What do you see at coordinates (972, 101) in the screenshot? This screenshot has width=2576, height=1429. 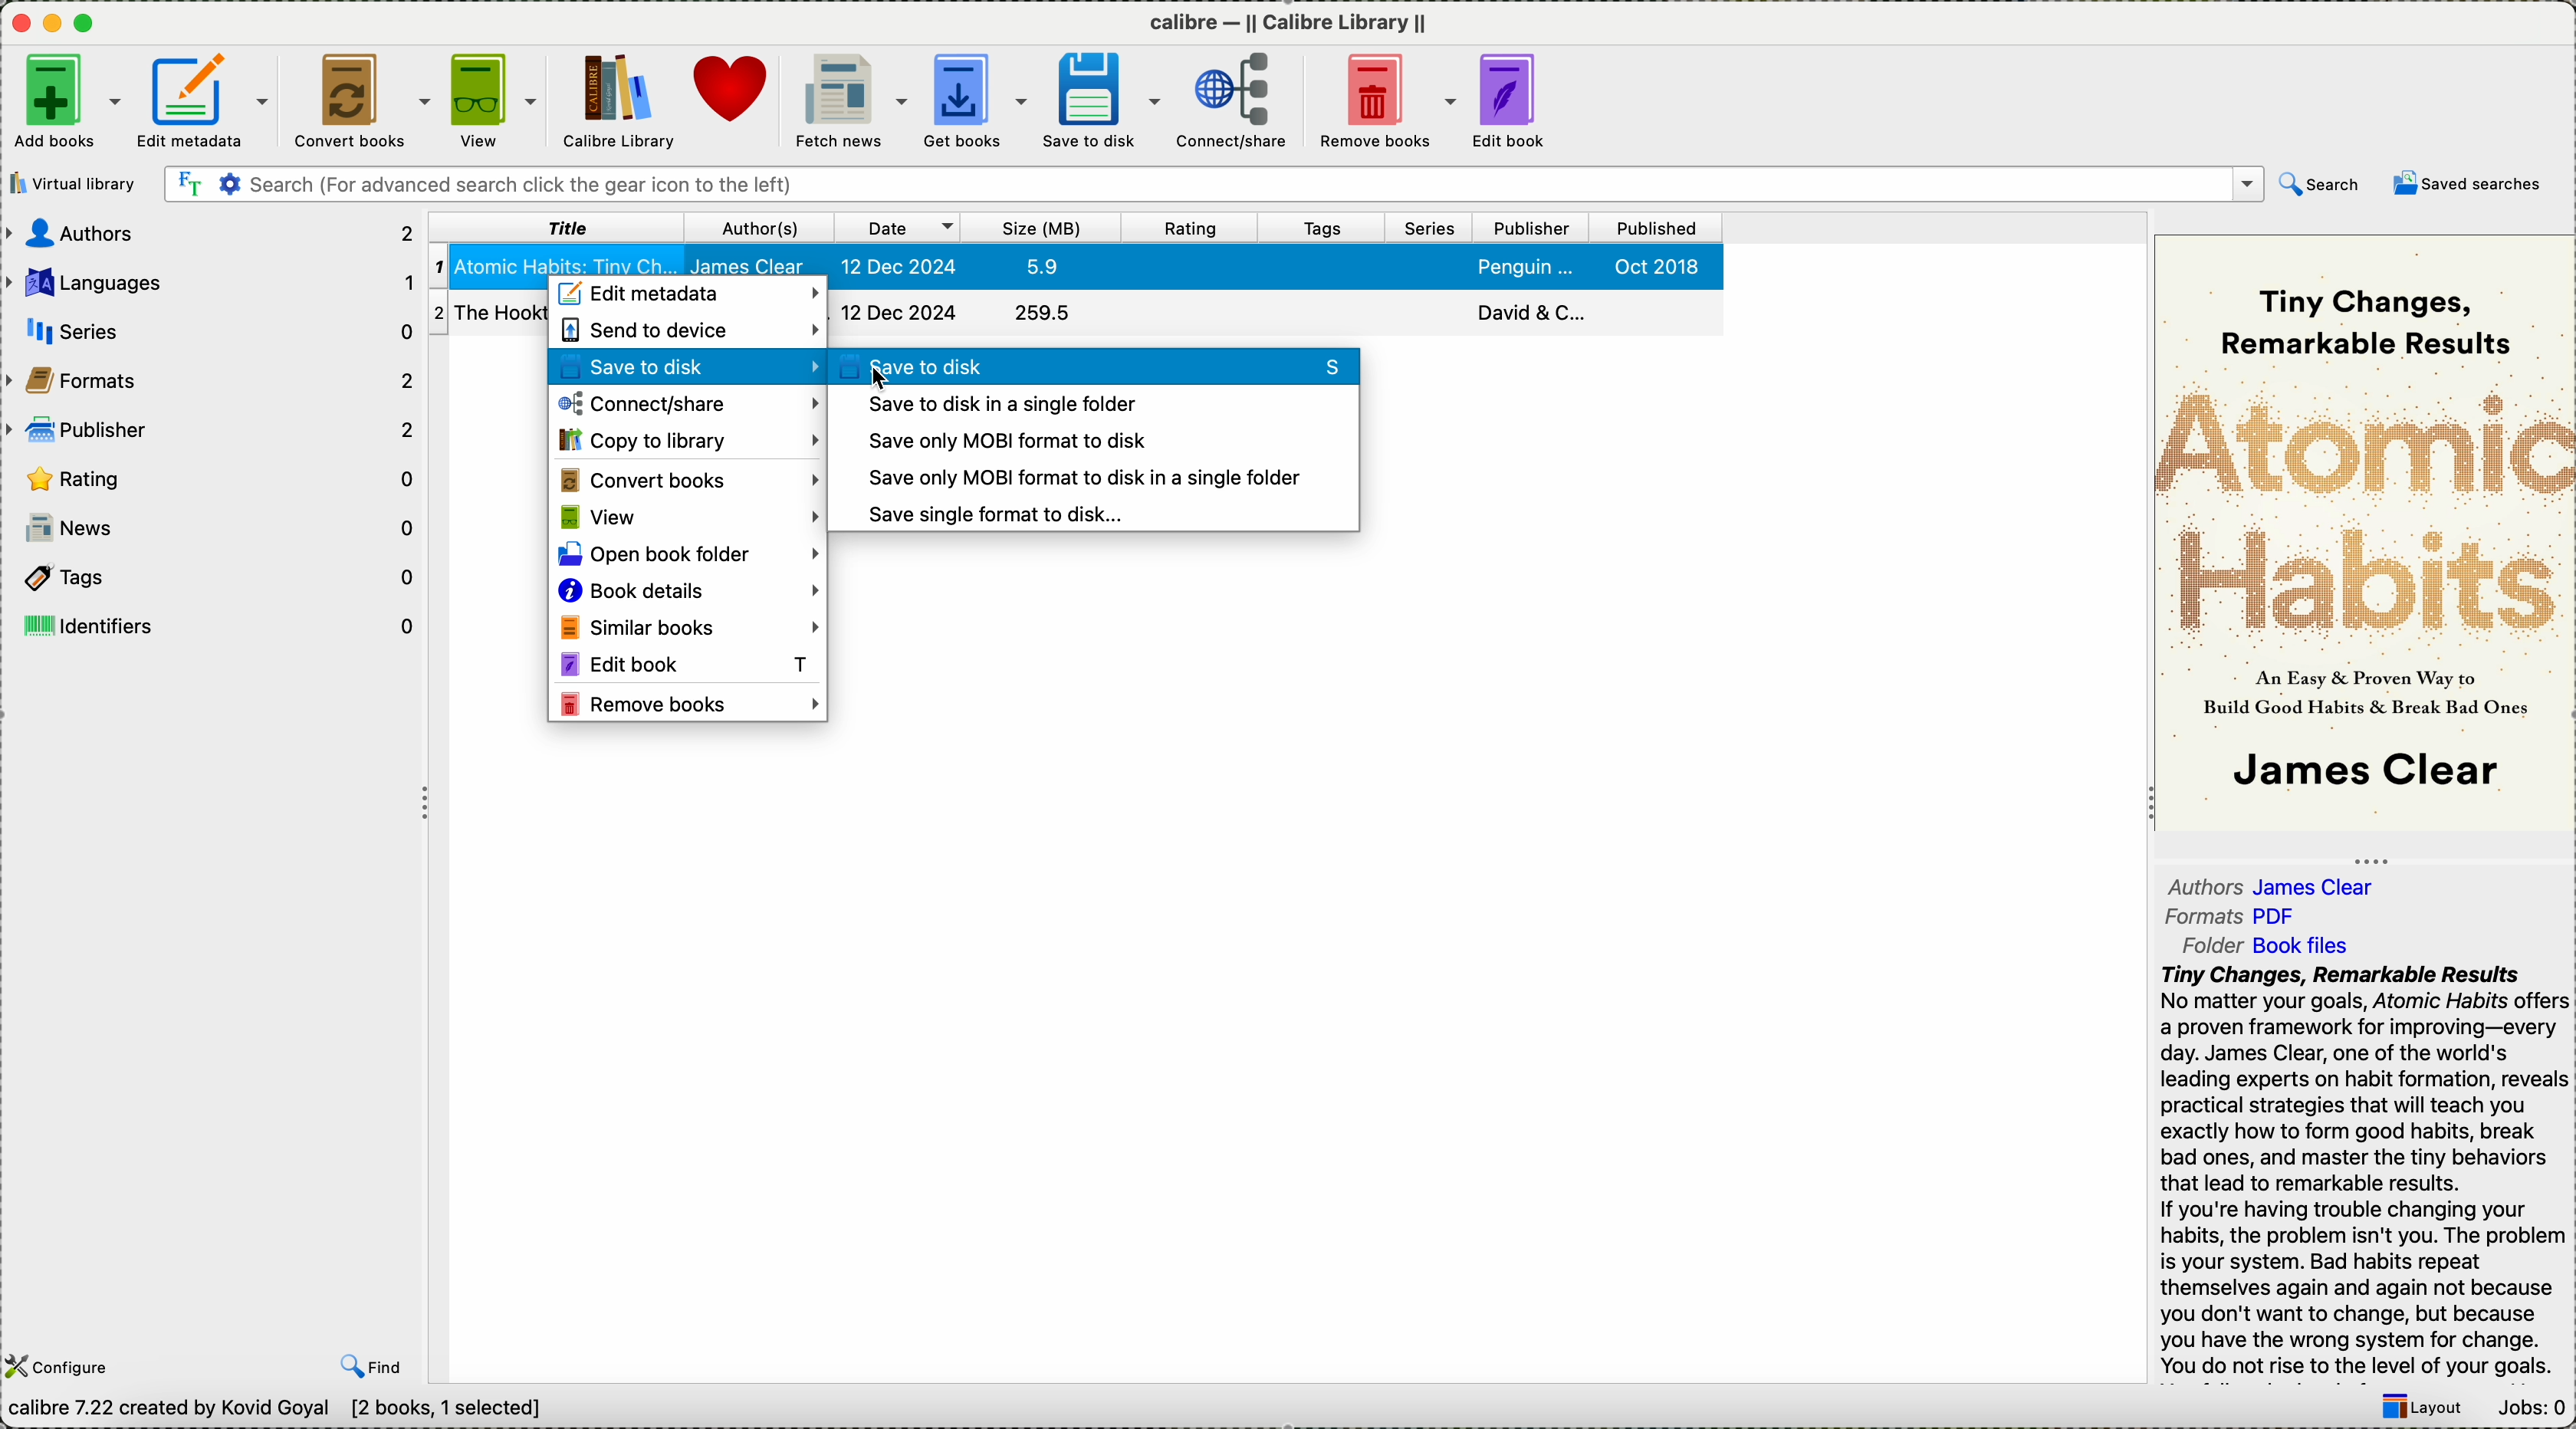 I see `get books` at bounding box center [972, 101].